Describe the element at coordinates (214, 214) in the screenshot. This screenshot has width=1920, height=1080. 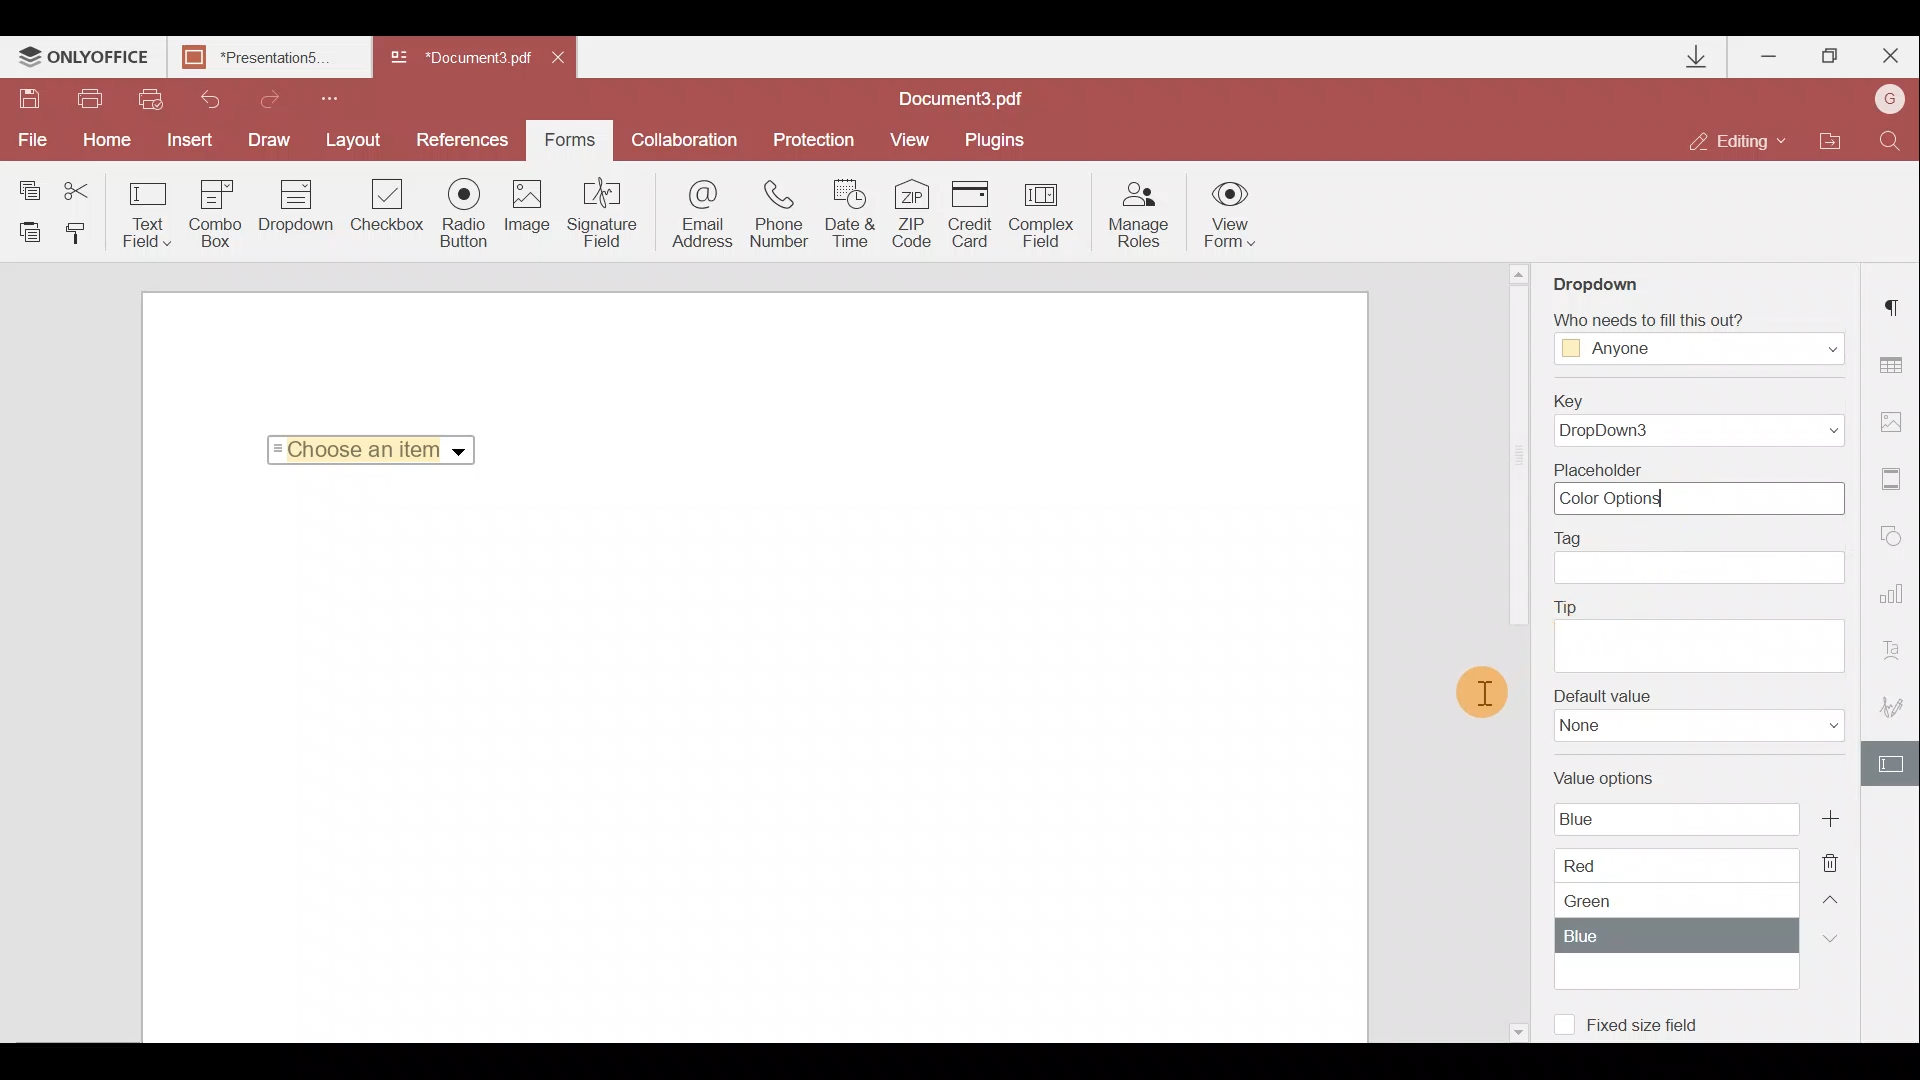
I see `Combo box` at that location.